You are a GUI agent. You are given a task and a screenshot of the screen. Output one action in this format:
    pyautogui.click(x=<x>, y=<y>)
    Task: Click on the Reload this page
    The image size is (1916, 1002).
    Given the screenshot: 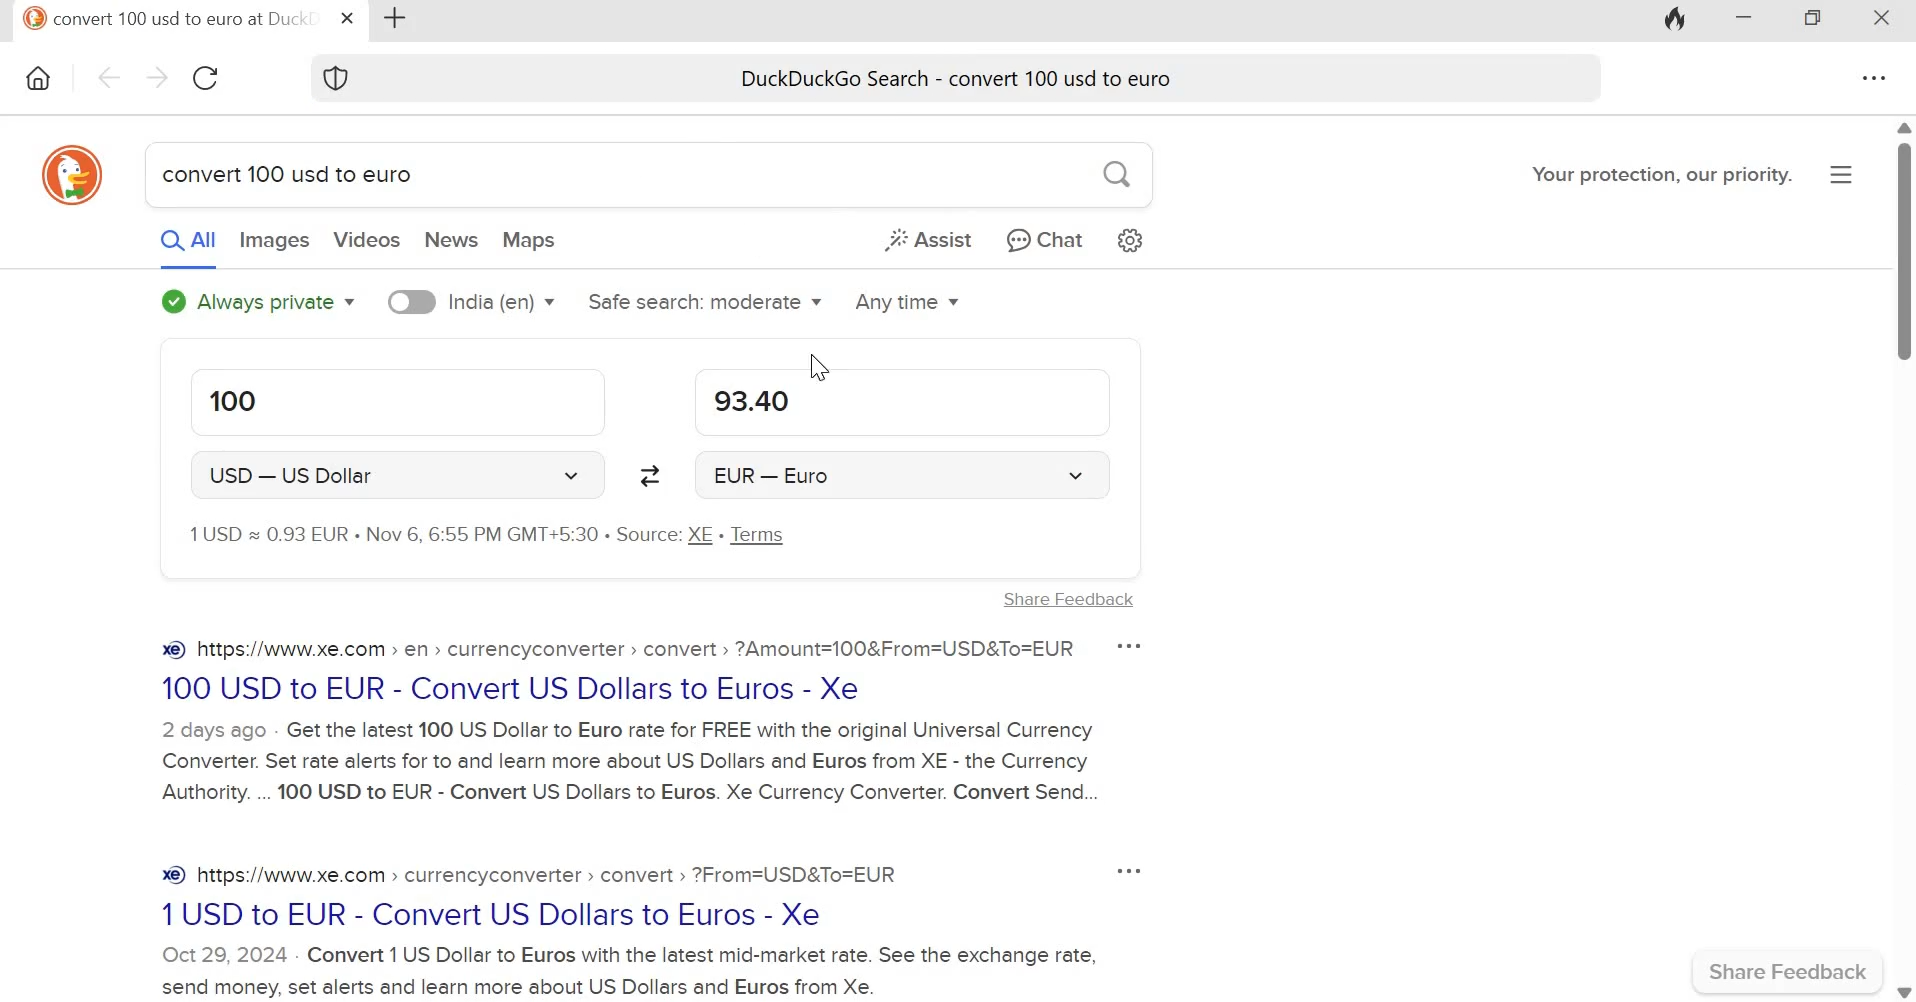 What is the action you would take?
    pyautogui.click(x=211, y=78)
    